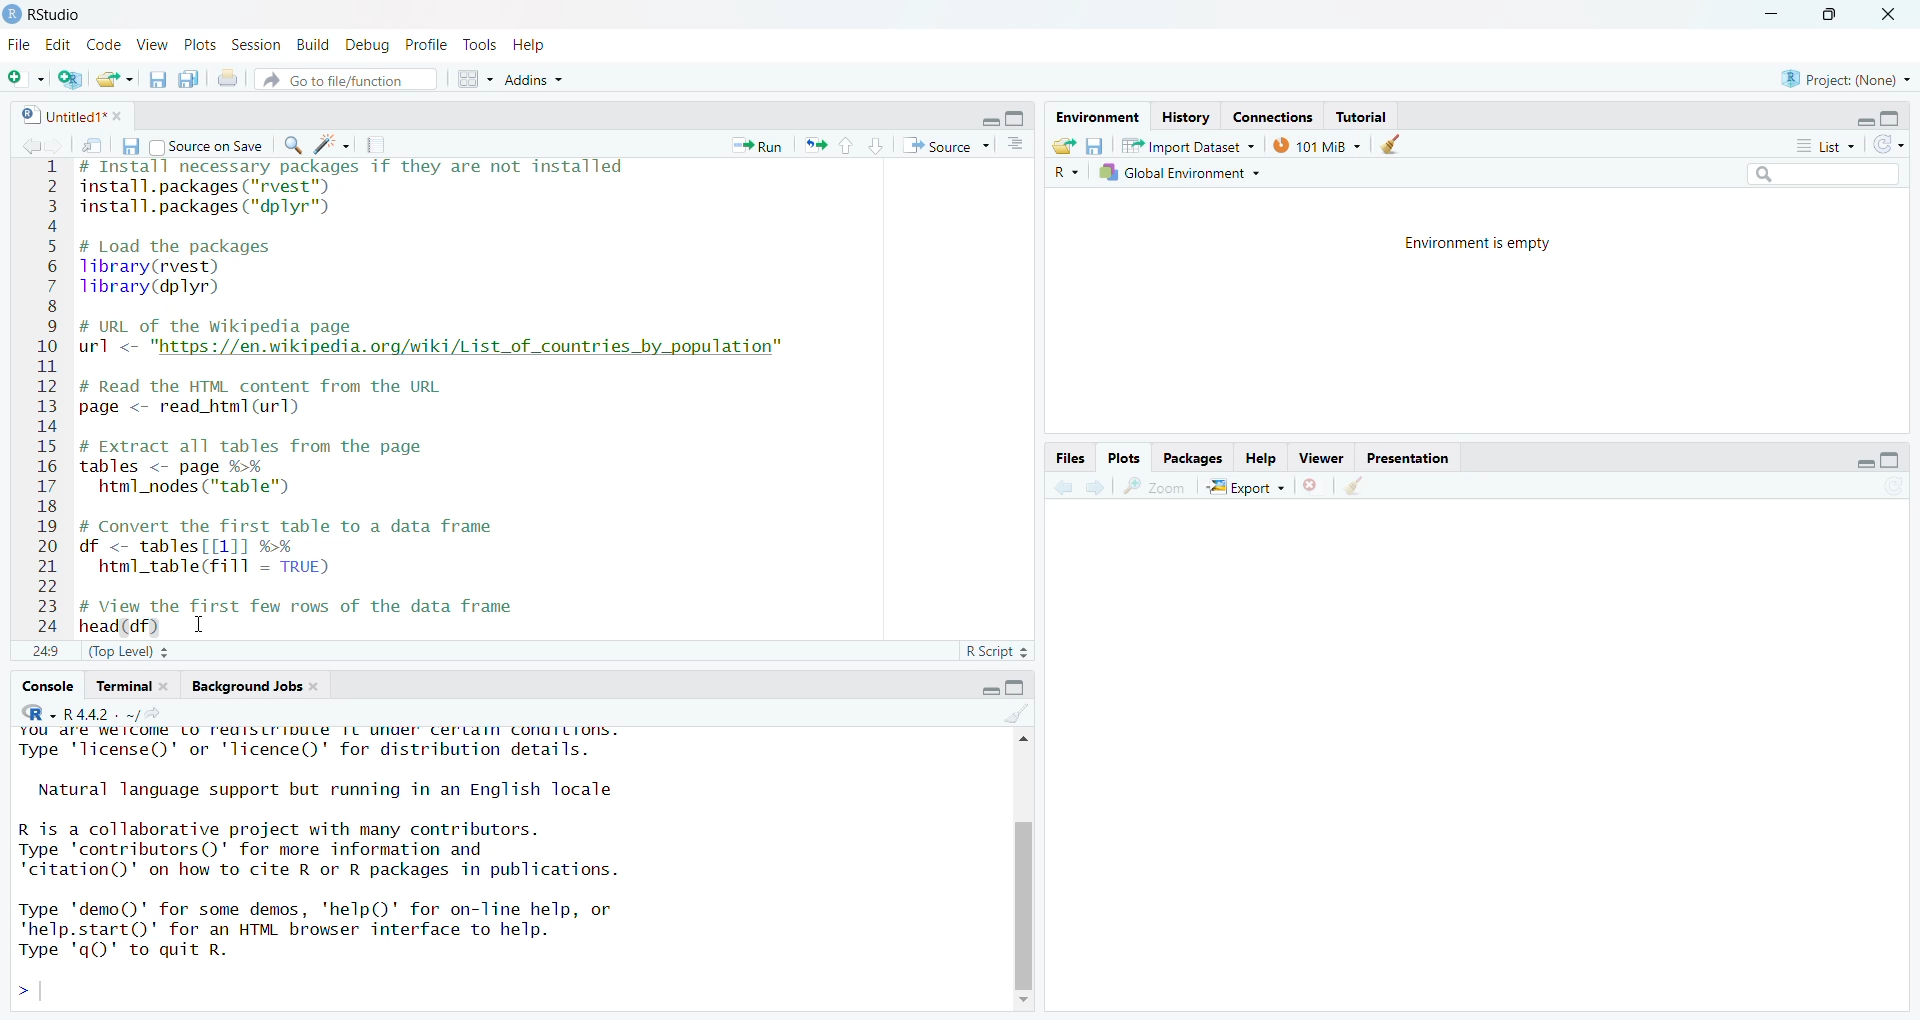 This screenshot has width=1920, height=1020. What do you see at coordinates (998, 651) in the screenshot?
I see `R Script` at bounding box center [998, 651].